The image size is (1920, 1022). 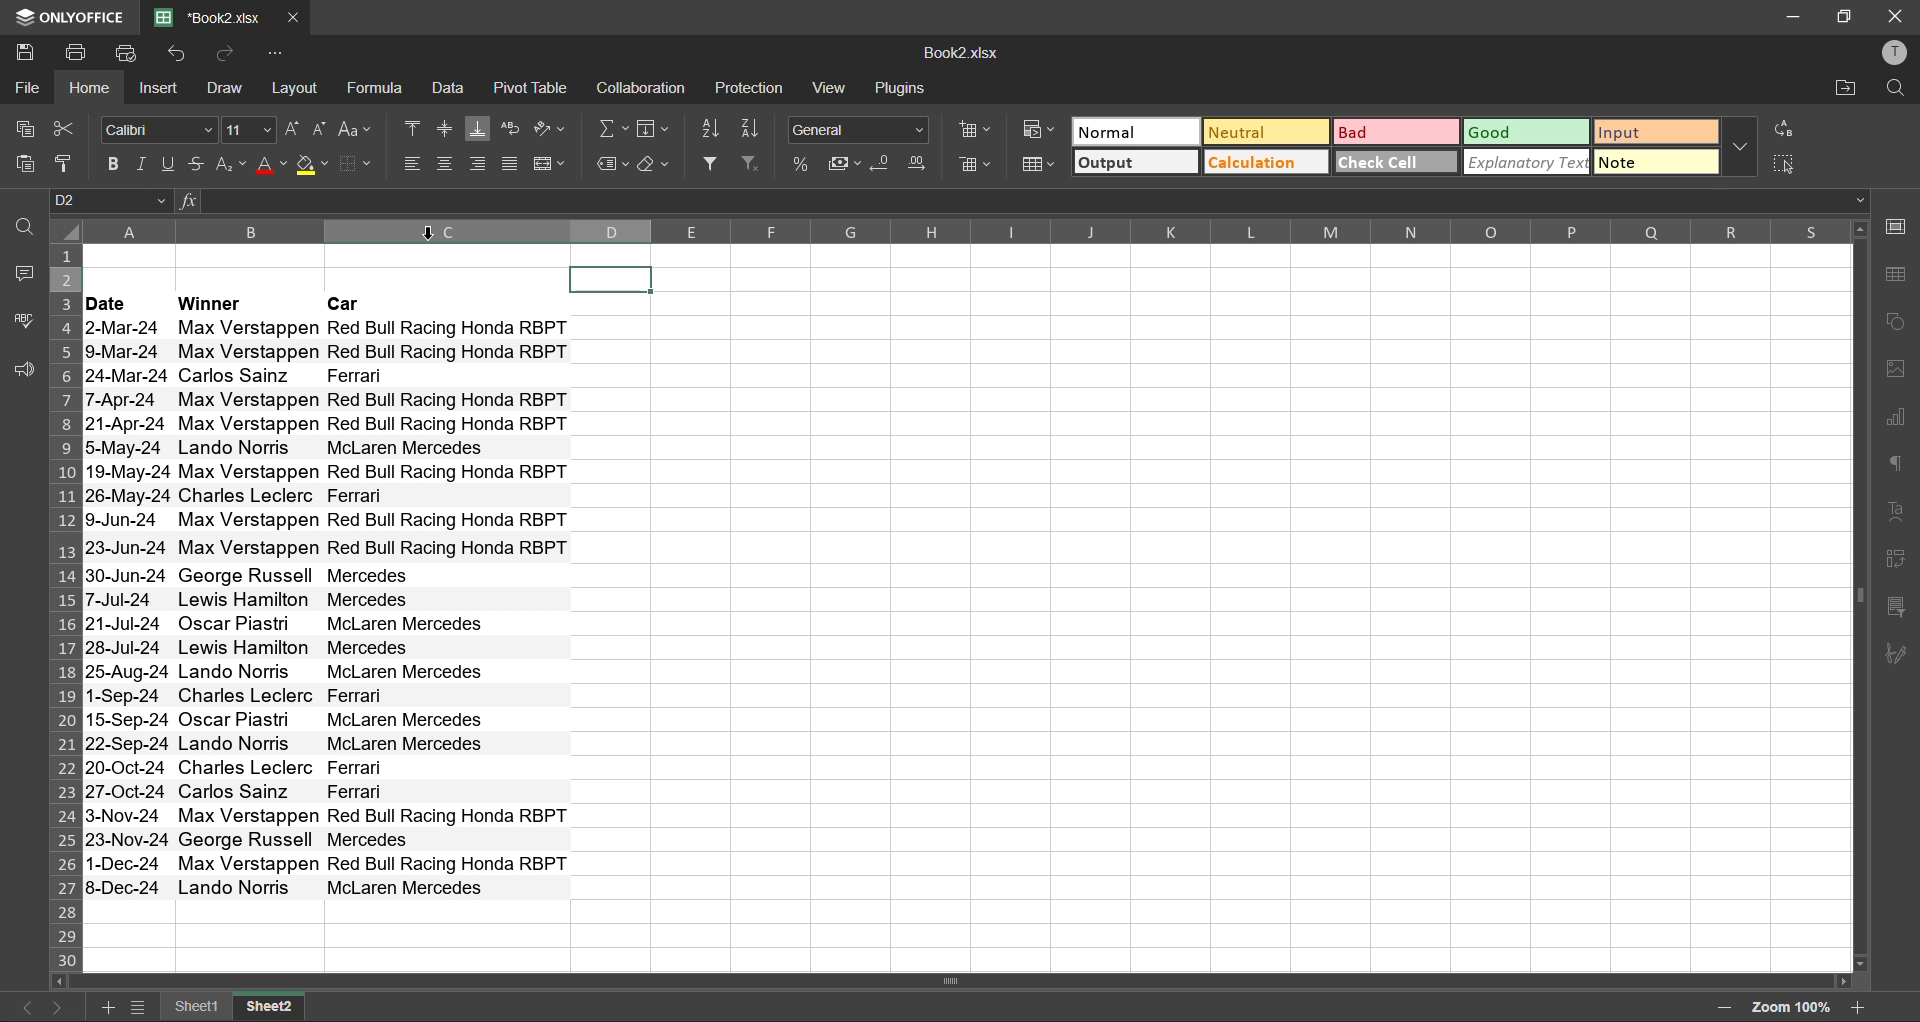 I want to click on wrap text, so click(x=510, y=128).